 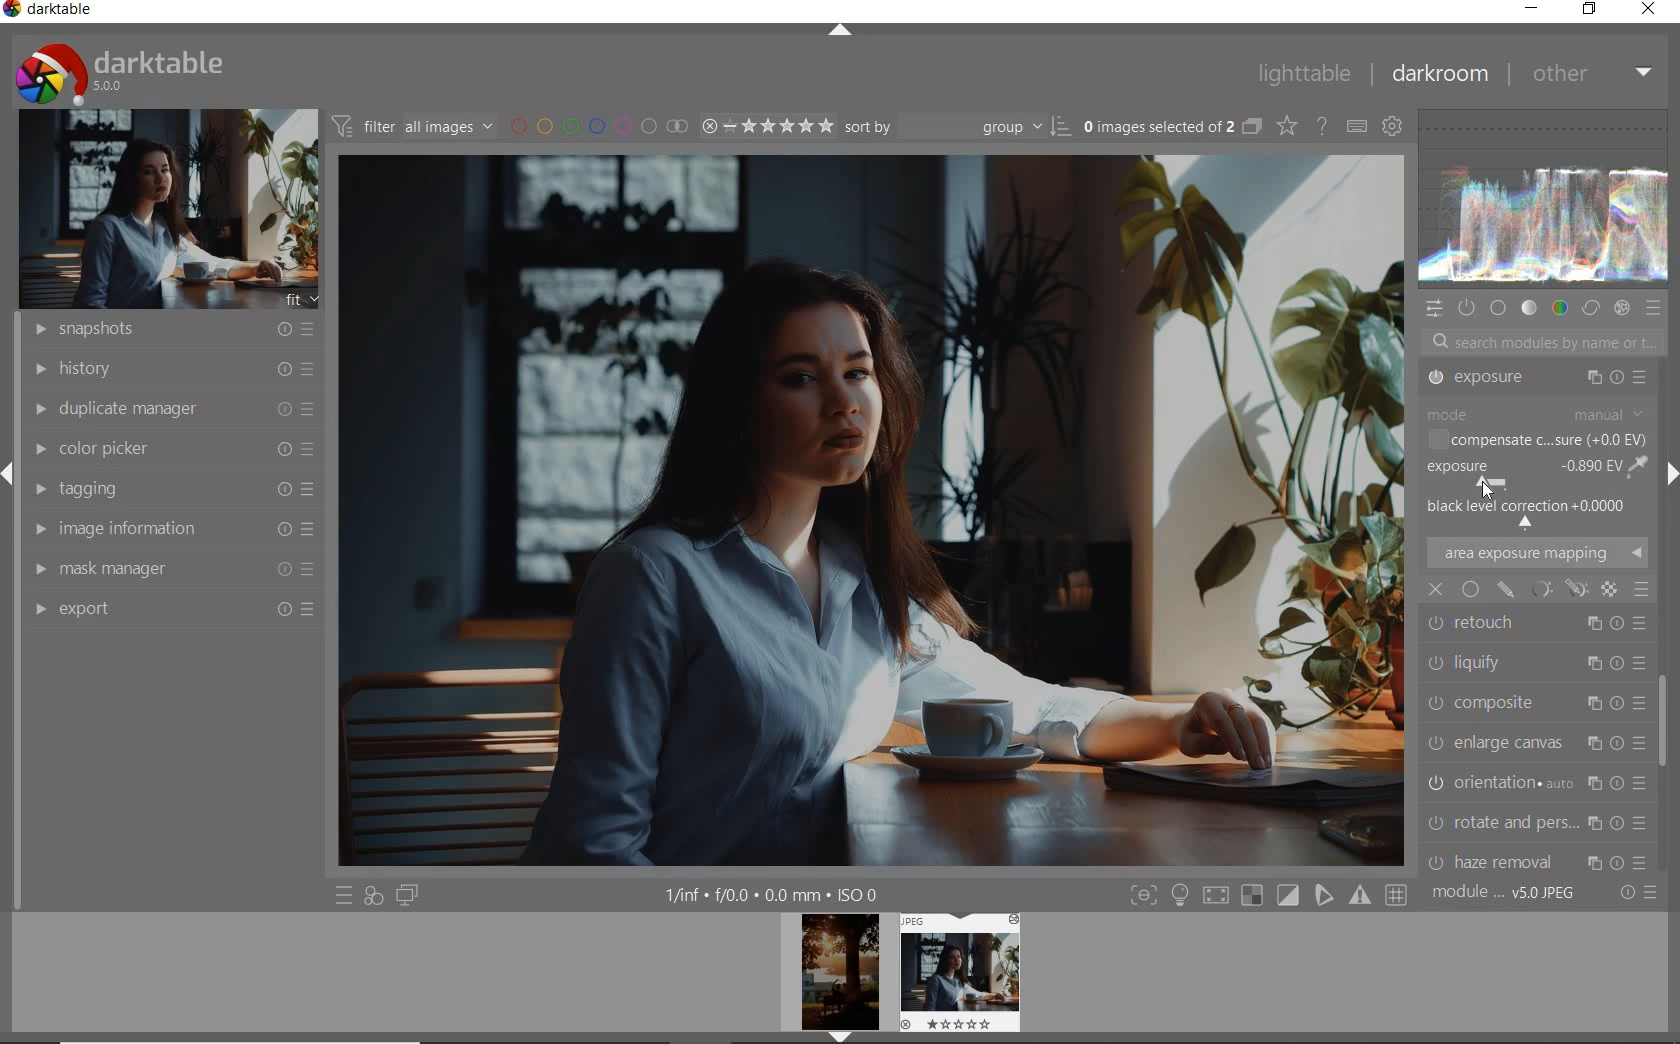 I want to click on RESET OR PRESET & PREFERANCE, so click(x=1636, y=896).